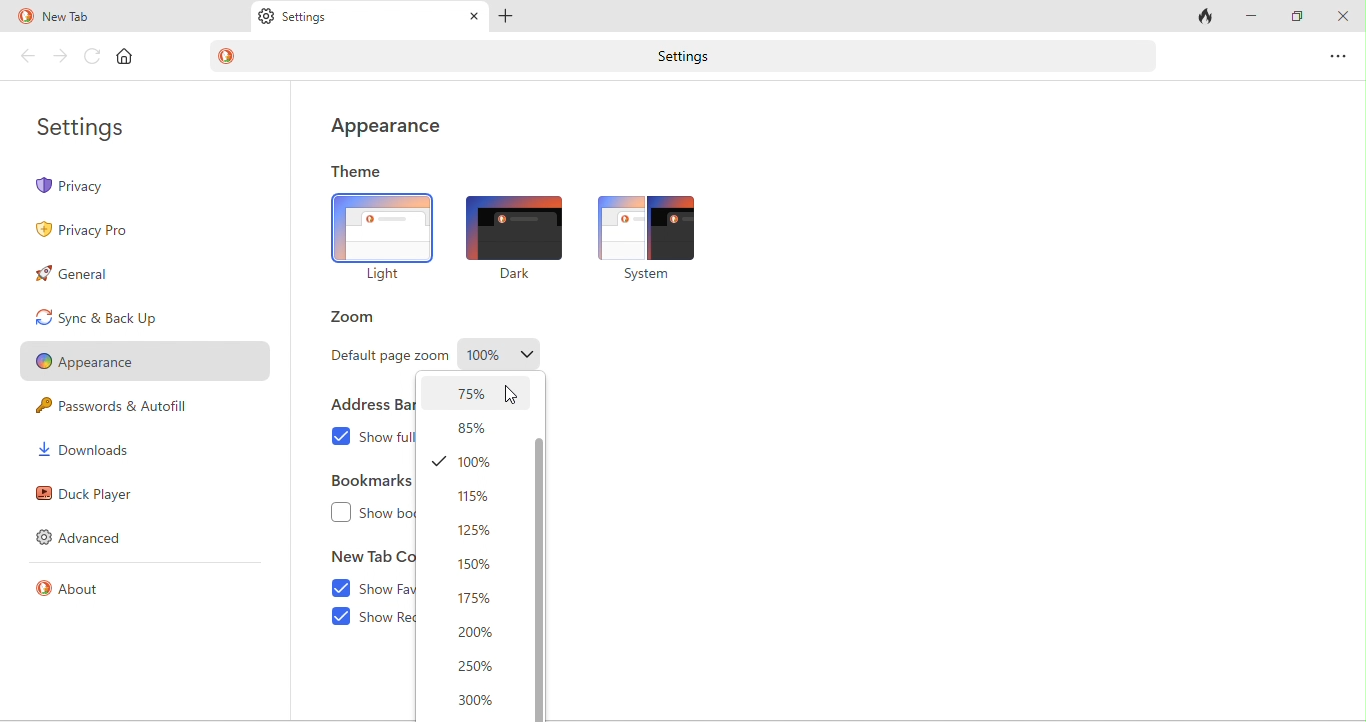  I want to click on about, so click(80, 592).